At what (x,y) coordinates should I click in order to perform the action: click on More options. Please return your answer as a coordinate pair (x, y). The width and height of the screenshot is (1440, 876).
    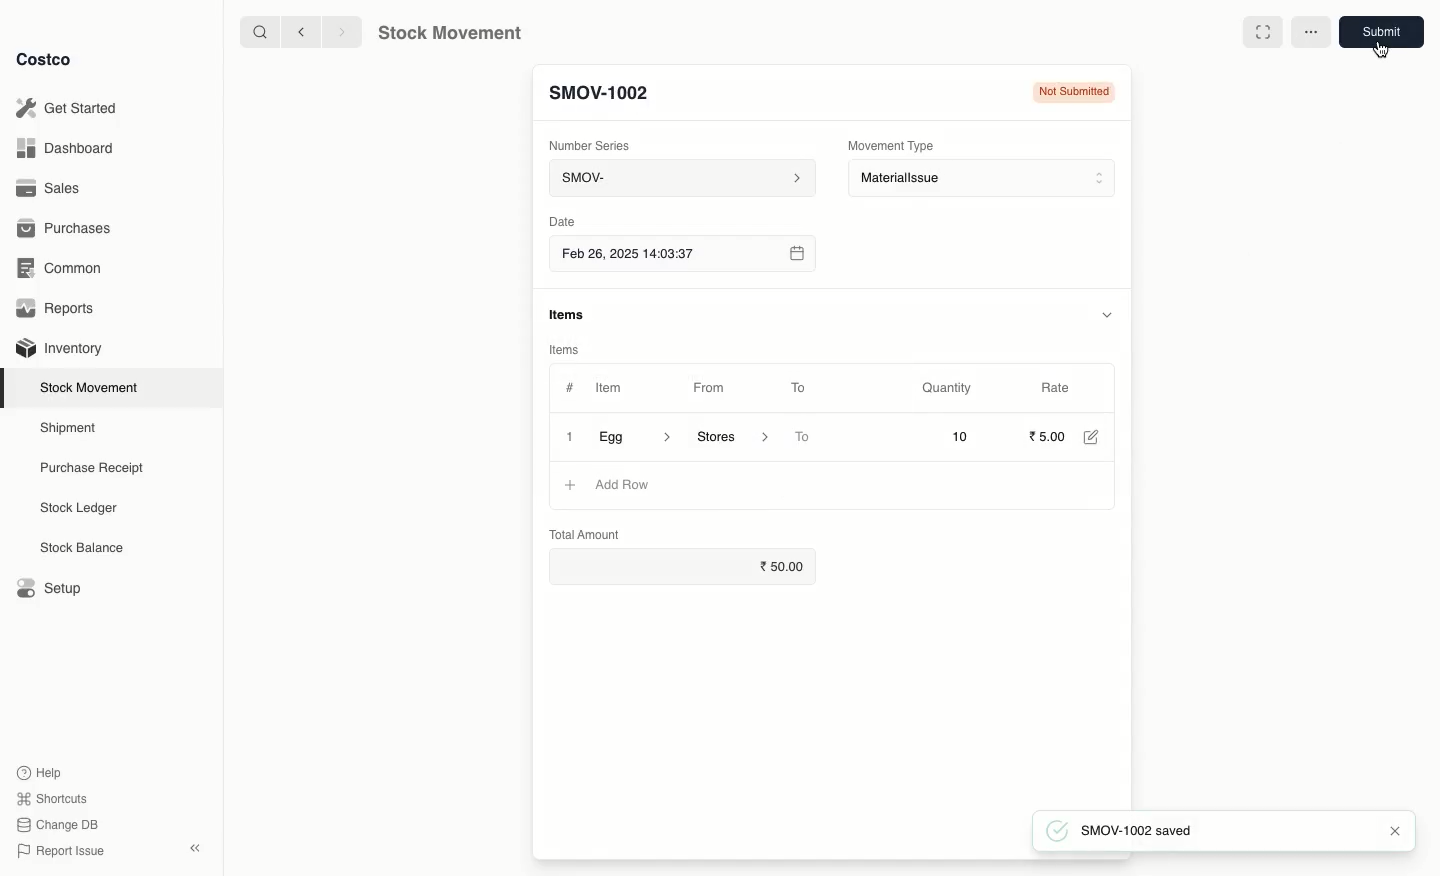
    Looking at the image, I should click on (1312, 32).